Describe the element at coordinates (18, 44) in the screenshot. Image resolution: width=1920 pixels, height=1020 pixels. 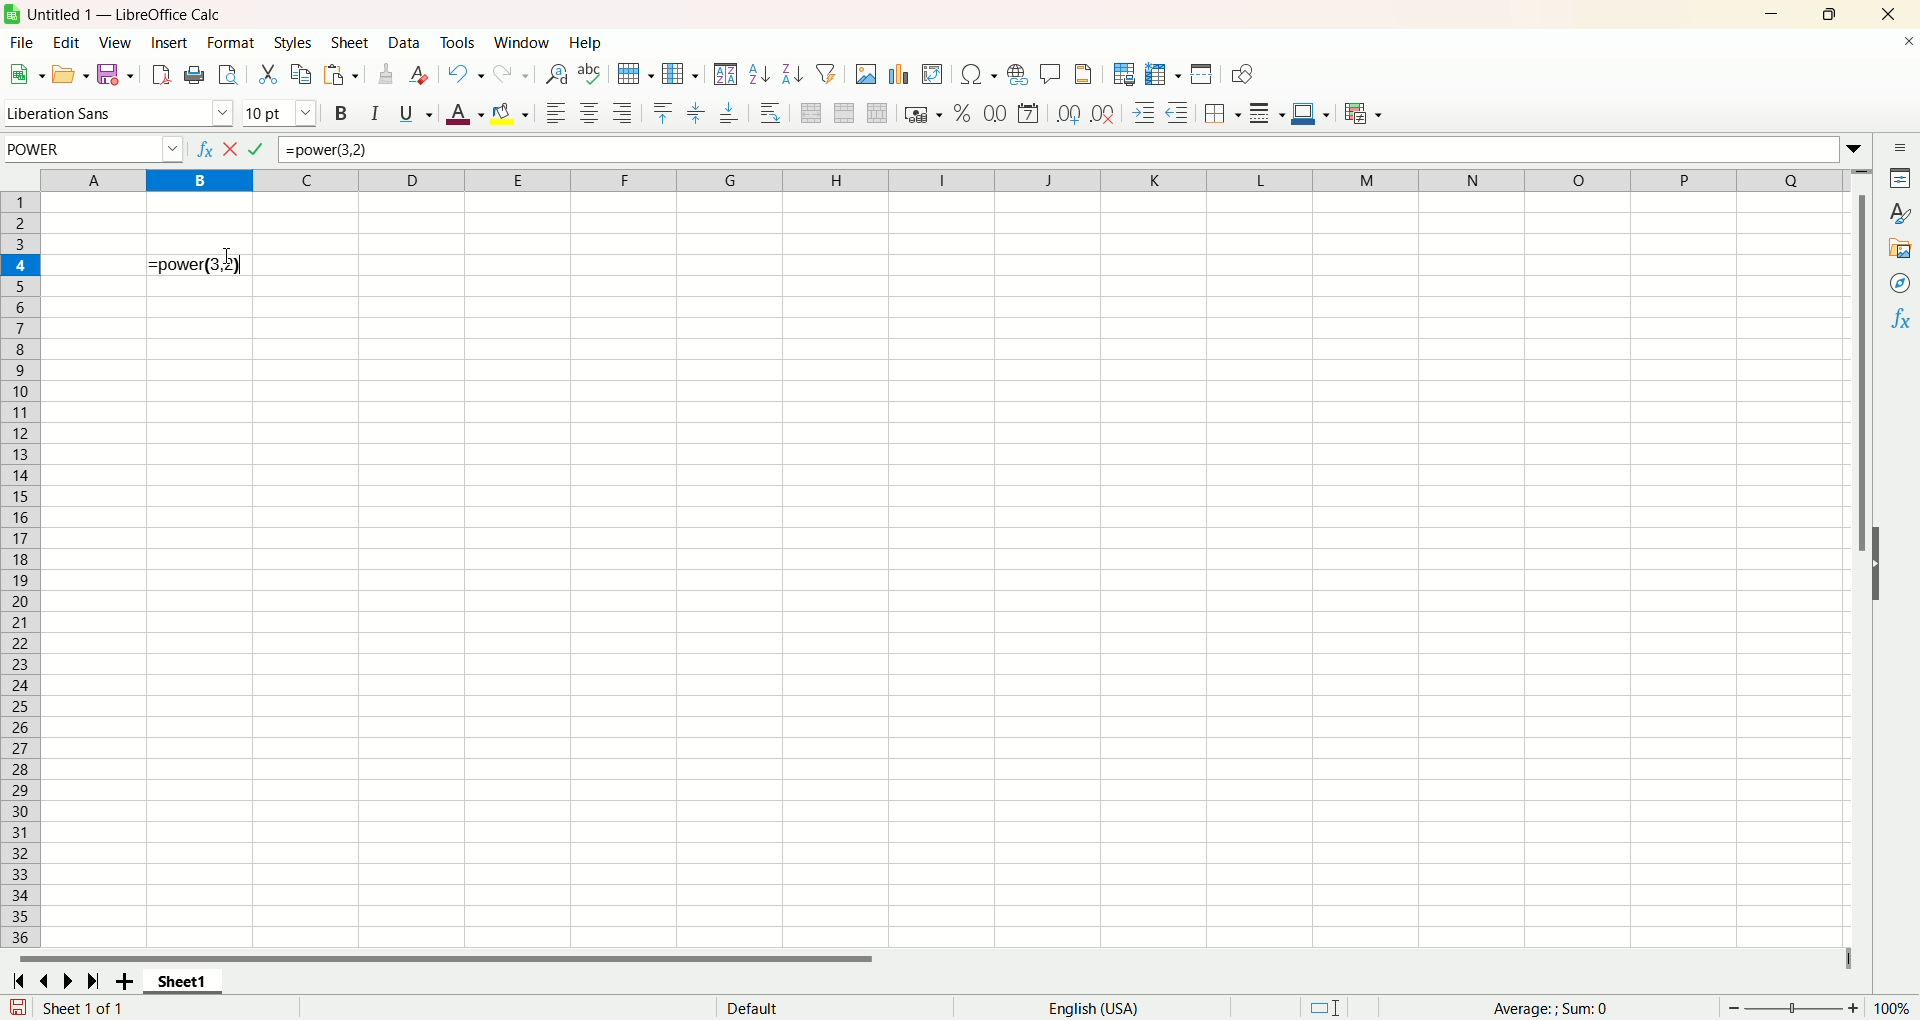
I see `file` at that location.